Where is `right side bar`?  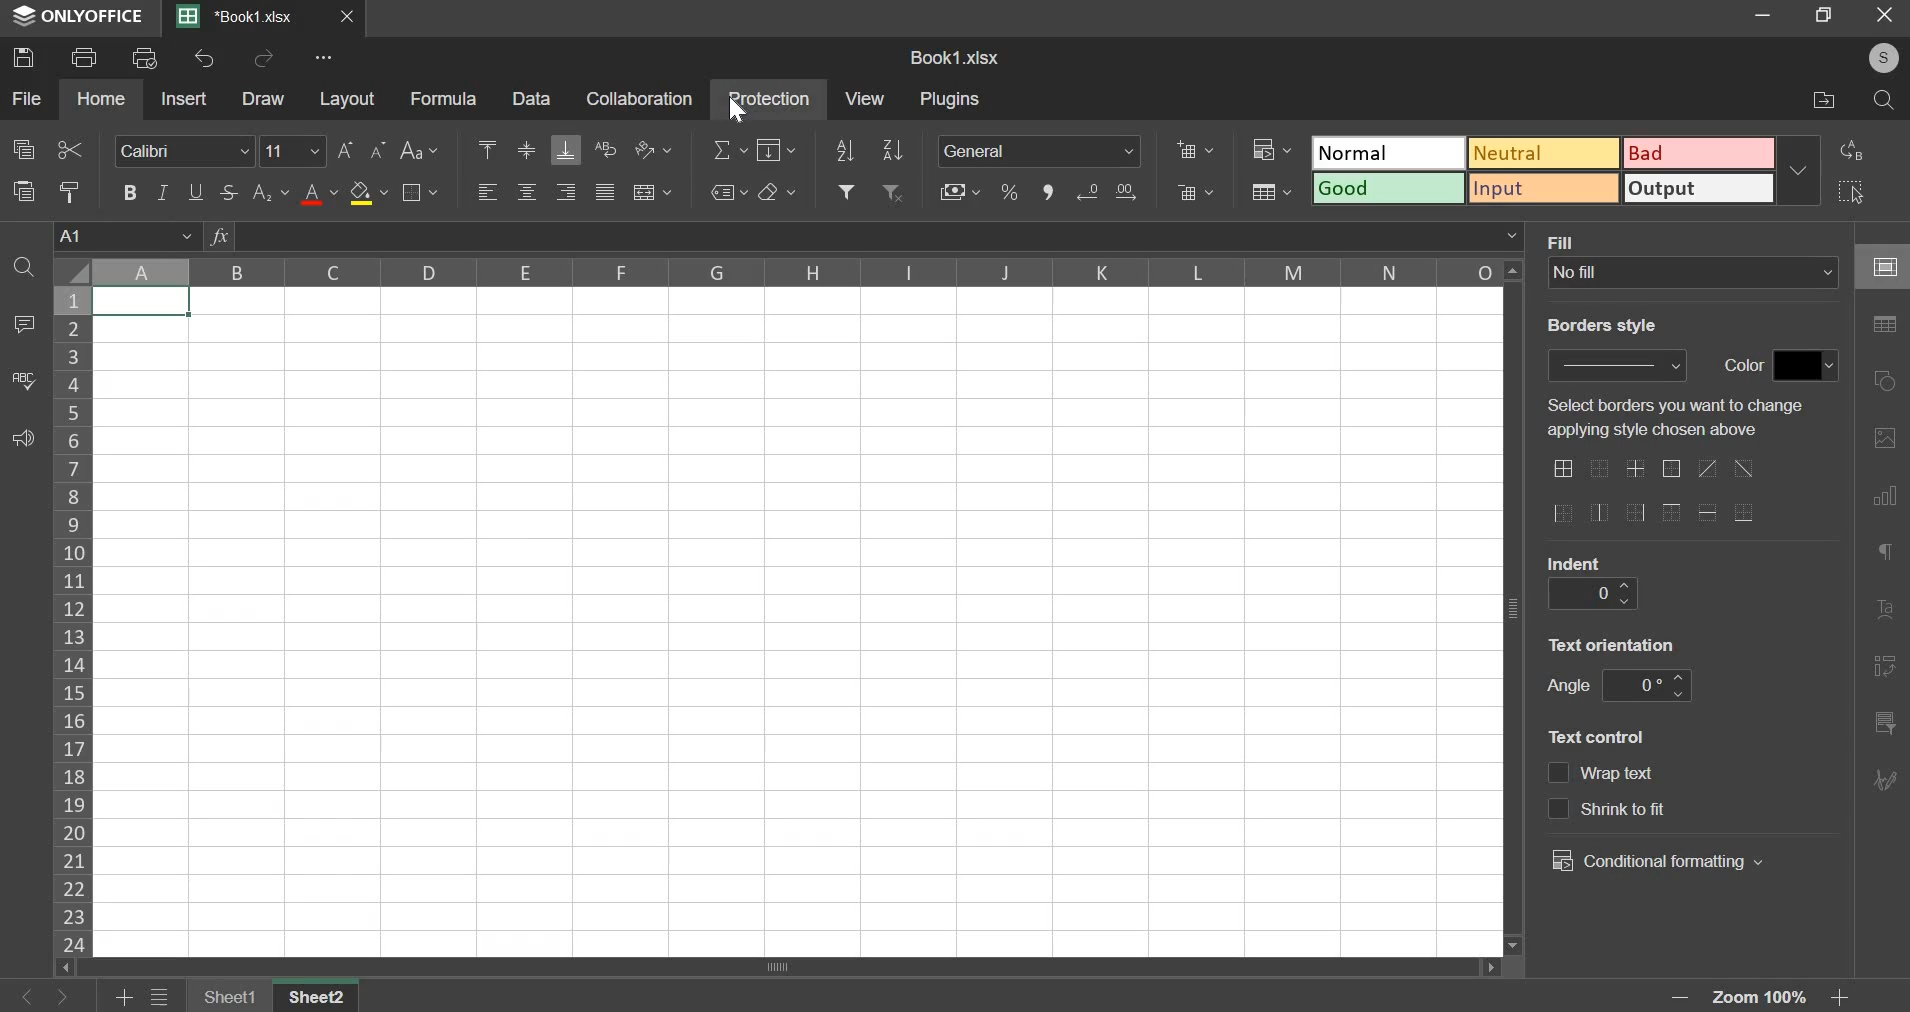 right side bar is located at coordinates (1885, 665).